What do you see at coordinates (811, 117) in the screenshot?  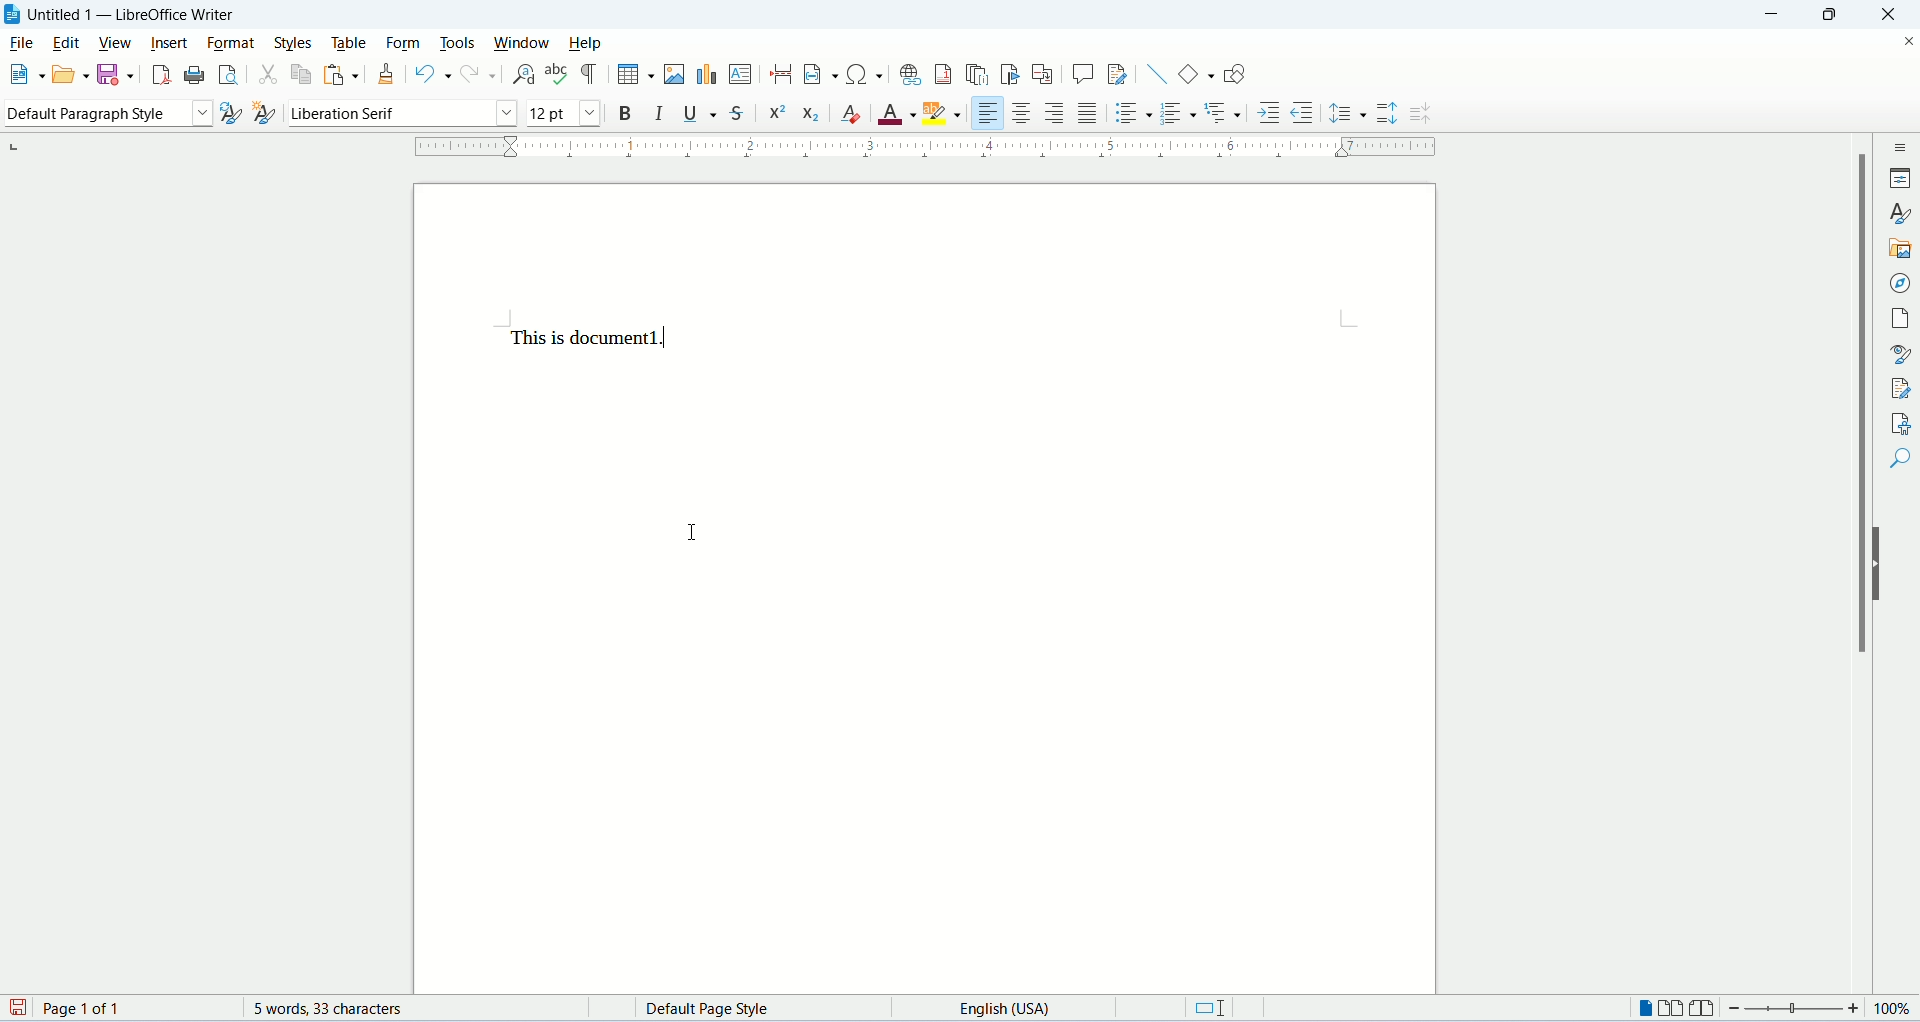 I see `subscript` at bounding box center [811, 117].